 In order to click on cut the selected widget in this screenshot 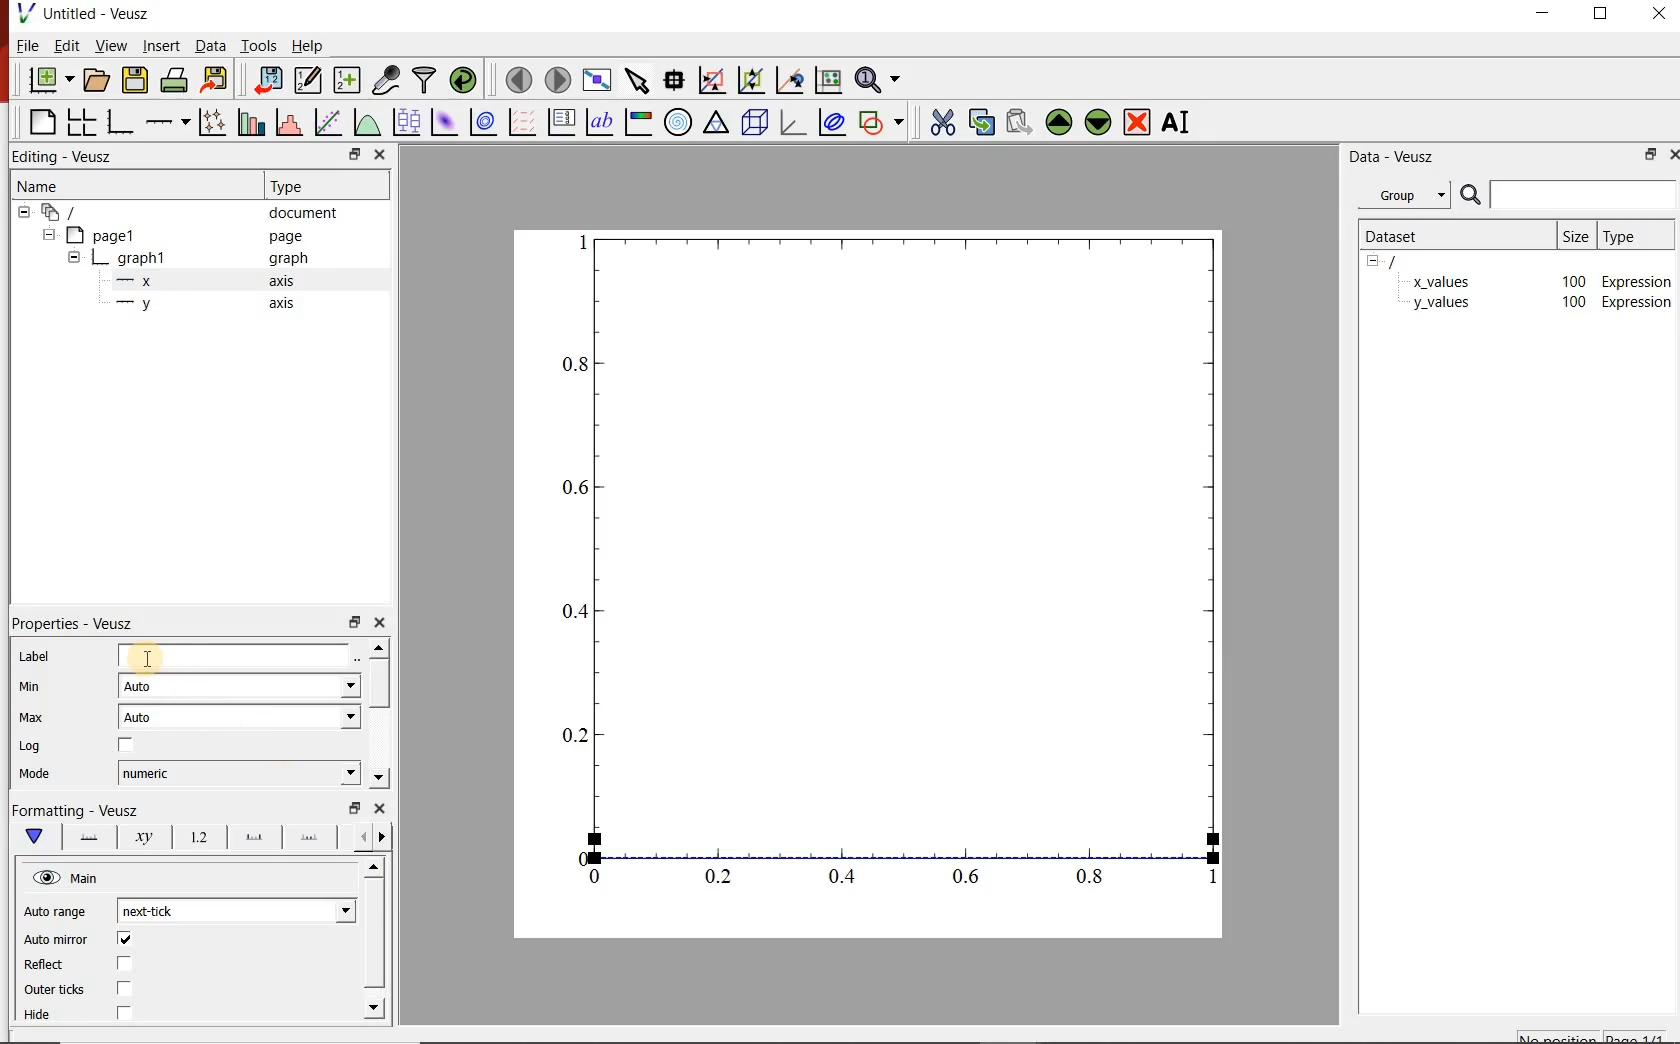, I will do `click(944, 124)`.